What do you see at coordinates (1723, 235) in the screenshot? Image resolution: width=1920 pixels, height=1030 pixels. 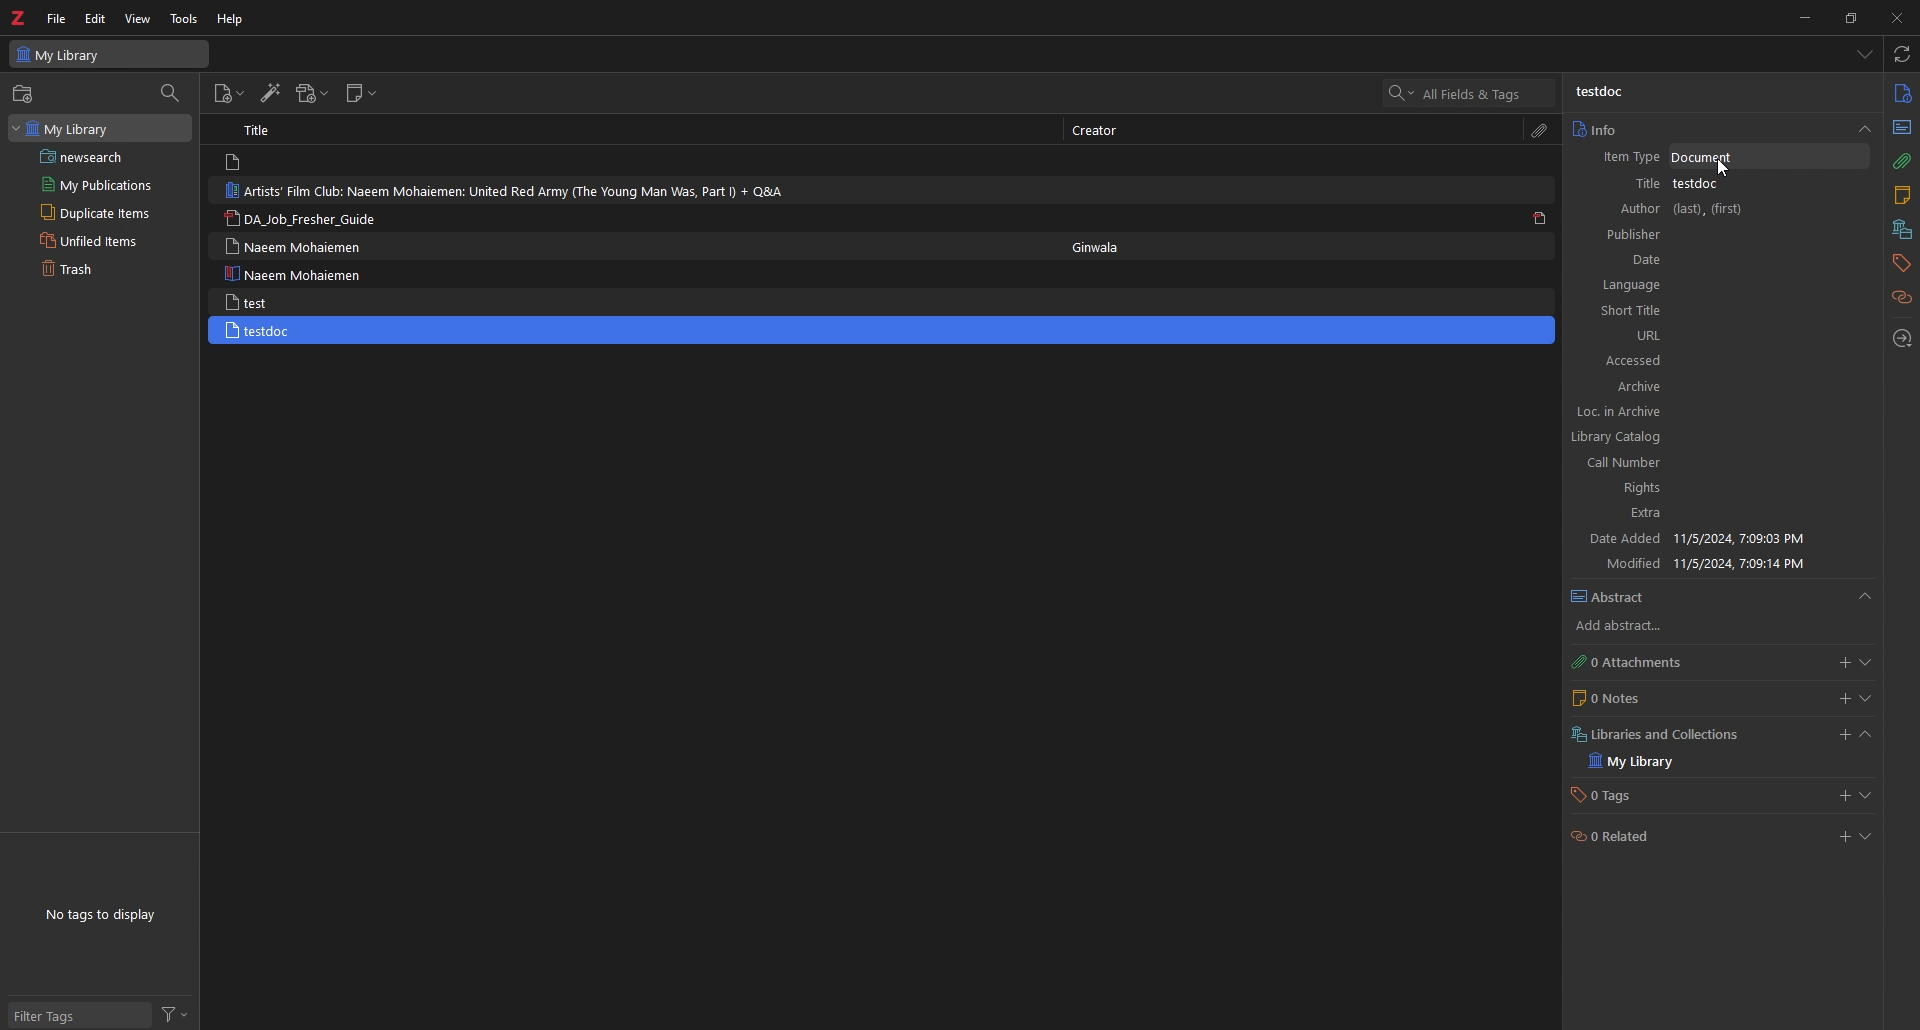 I see `Publisher` at bounding box center [1723, 235].